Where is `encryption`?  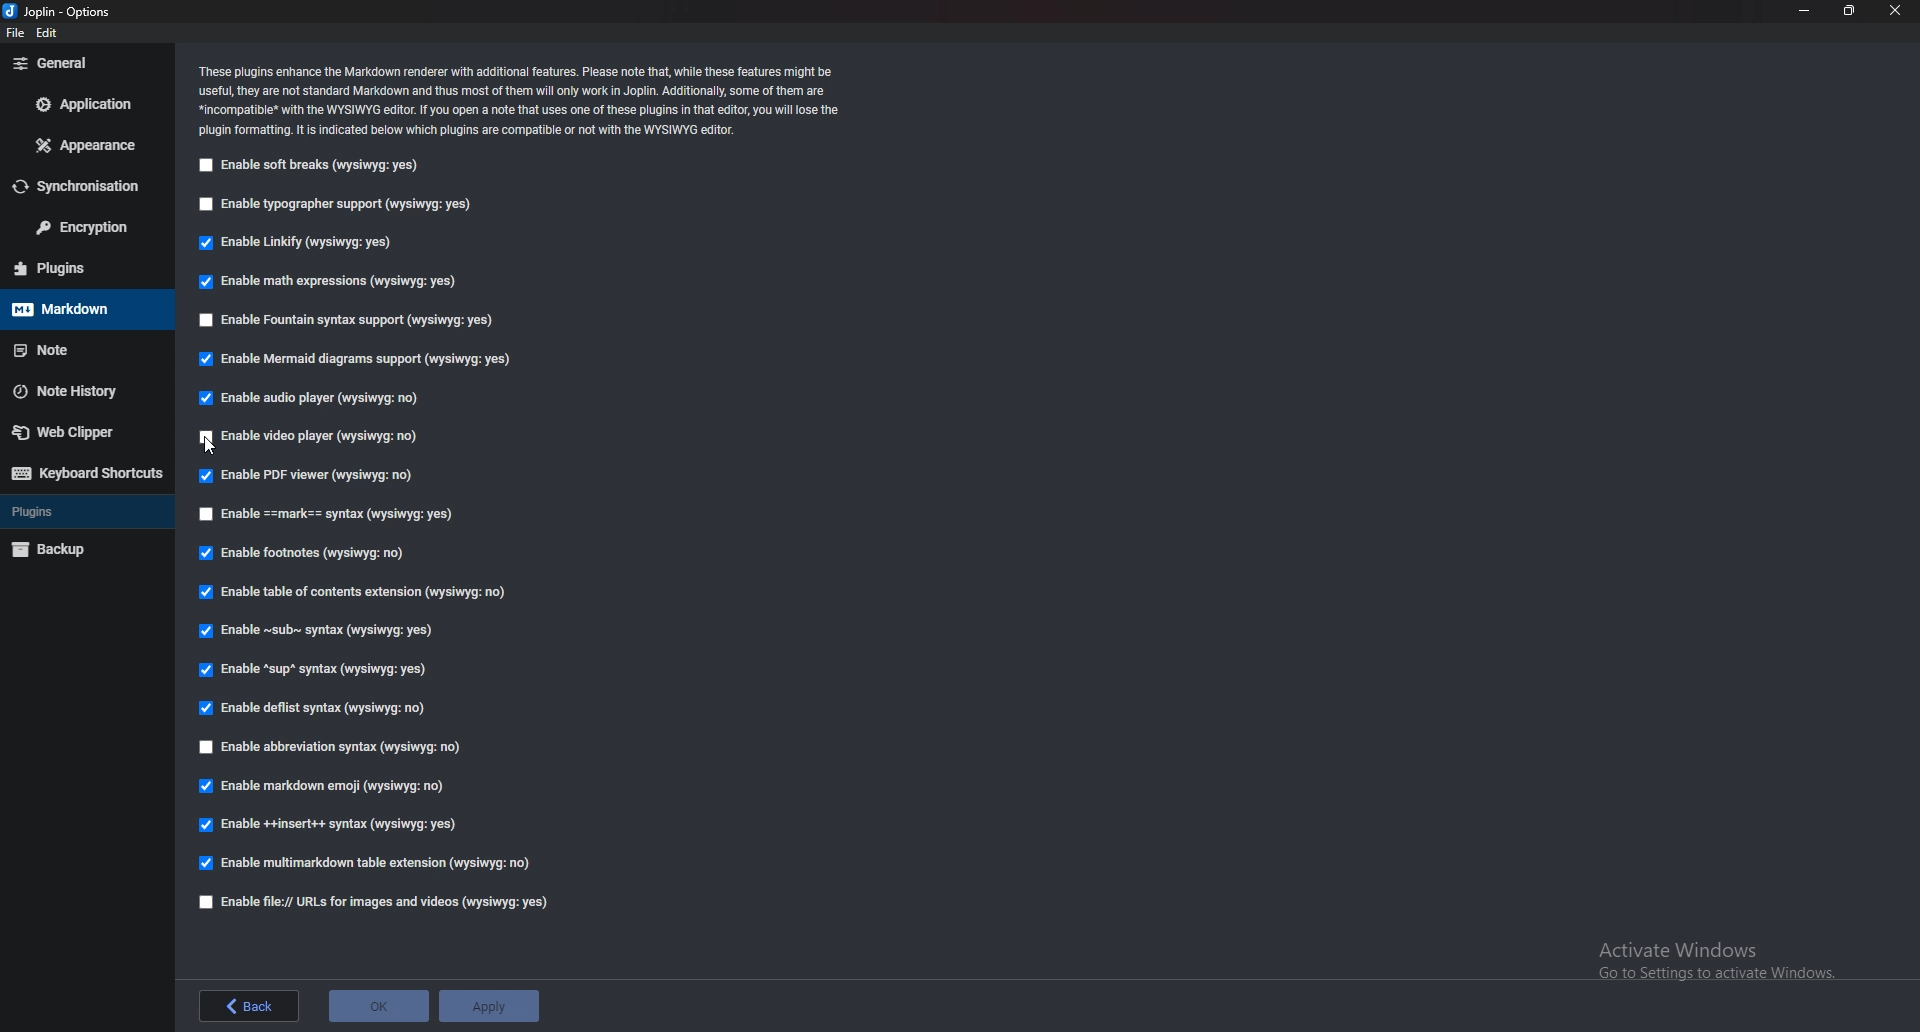
encryption is located at coordinates (80, 229).